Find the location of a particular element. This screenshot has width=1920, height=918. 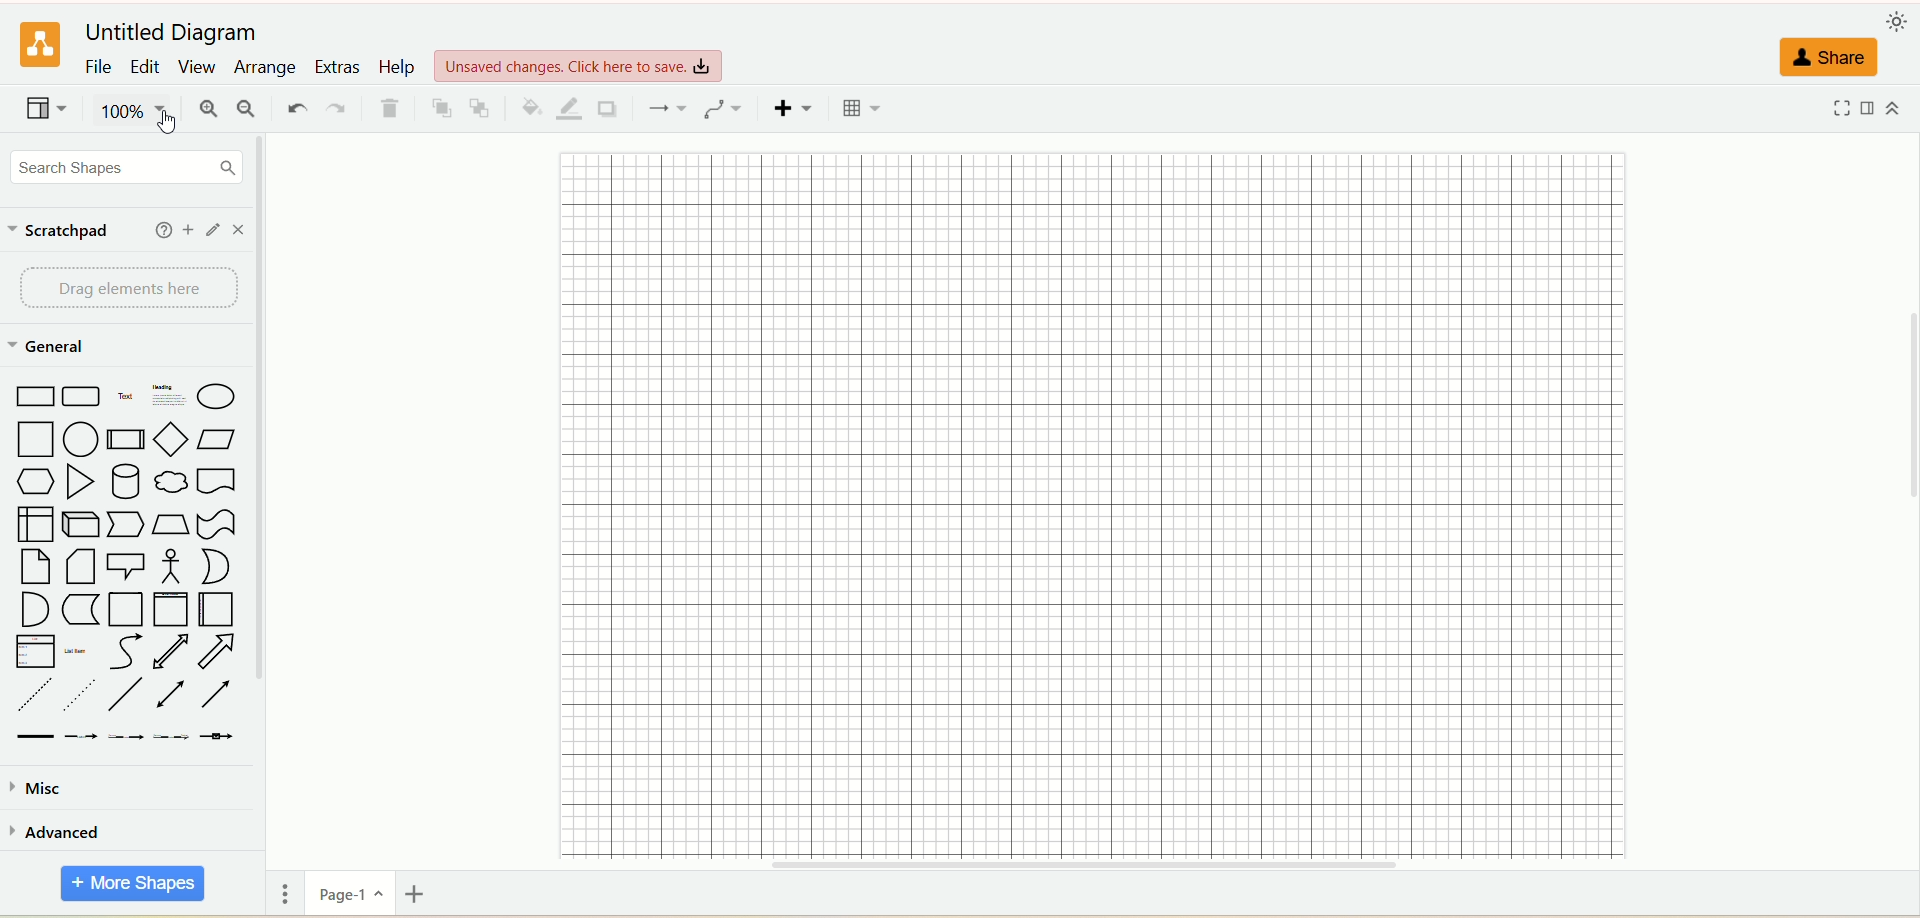

insert is located at coordinates (796, 108).